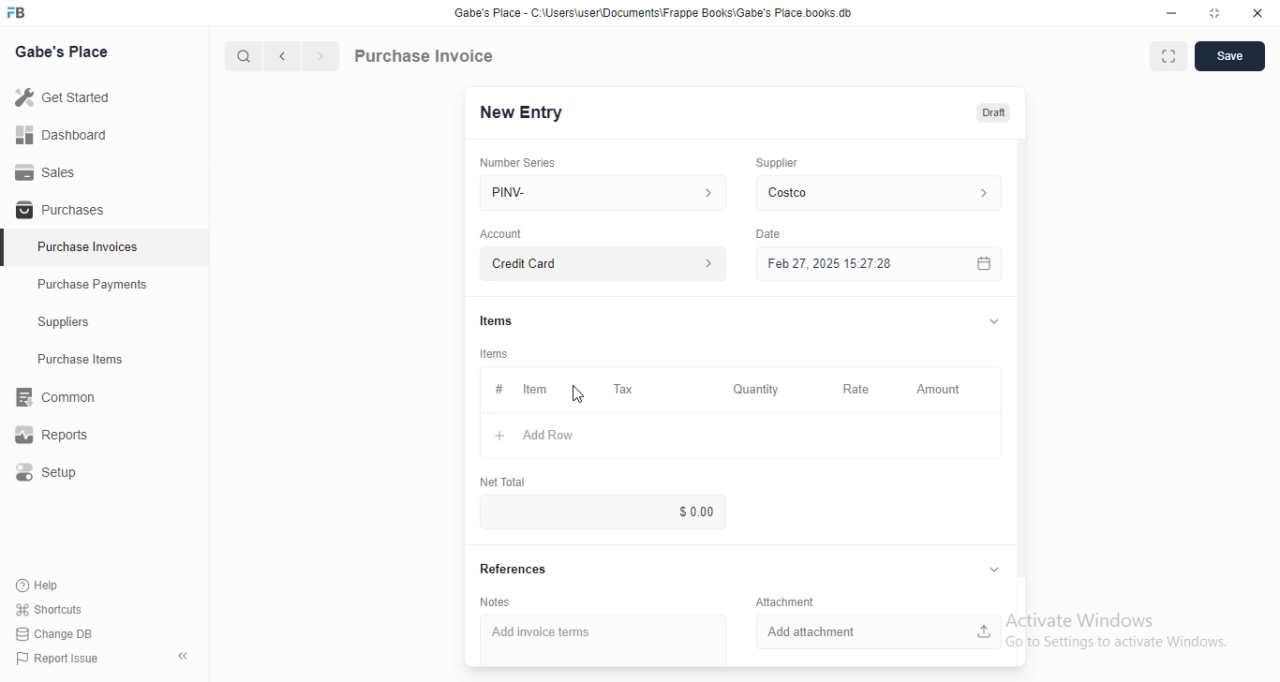  Describe the element at coordinates (104, 134) in the screenshot. I see `Dashboard` at that location.